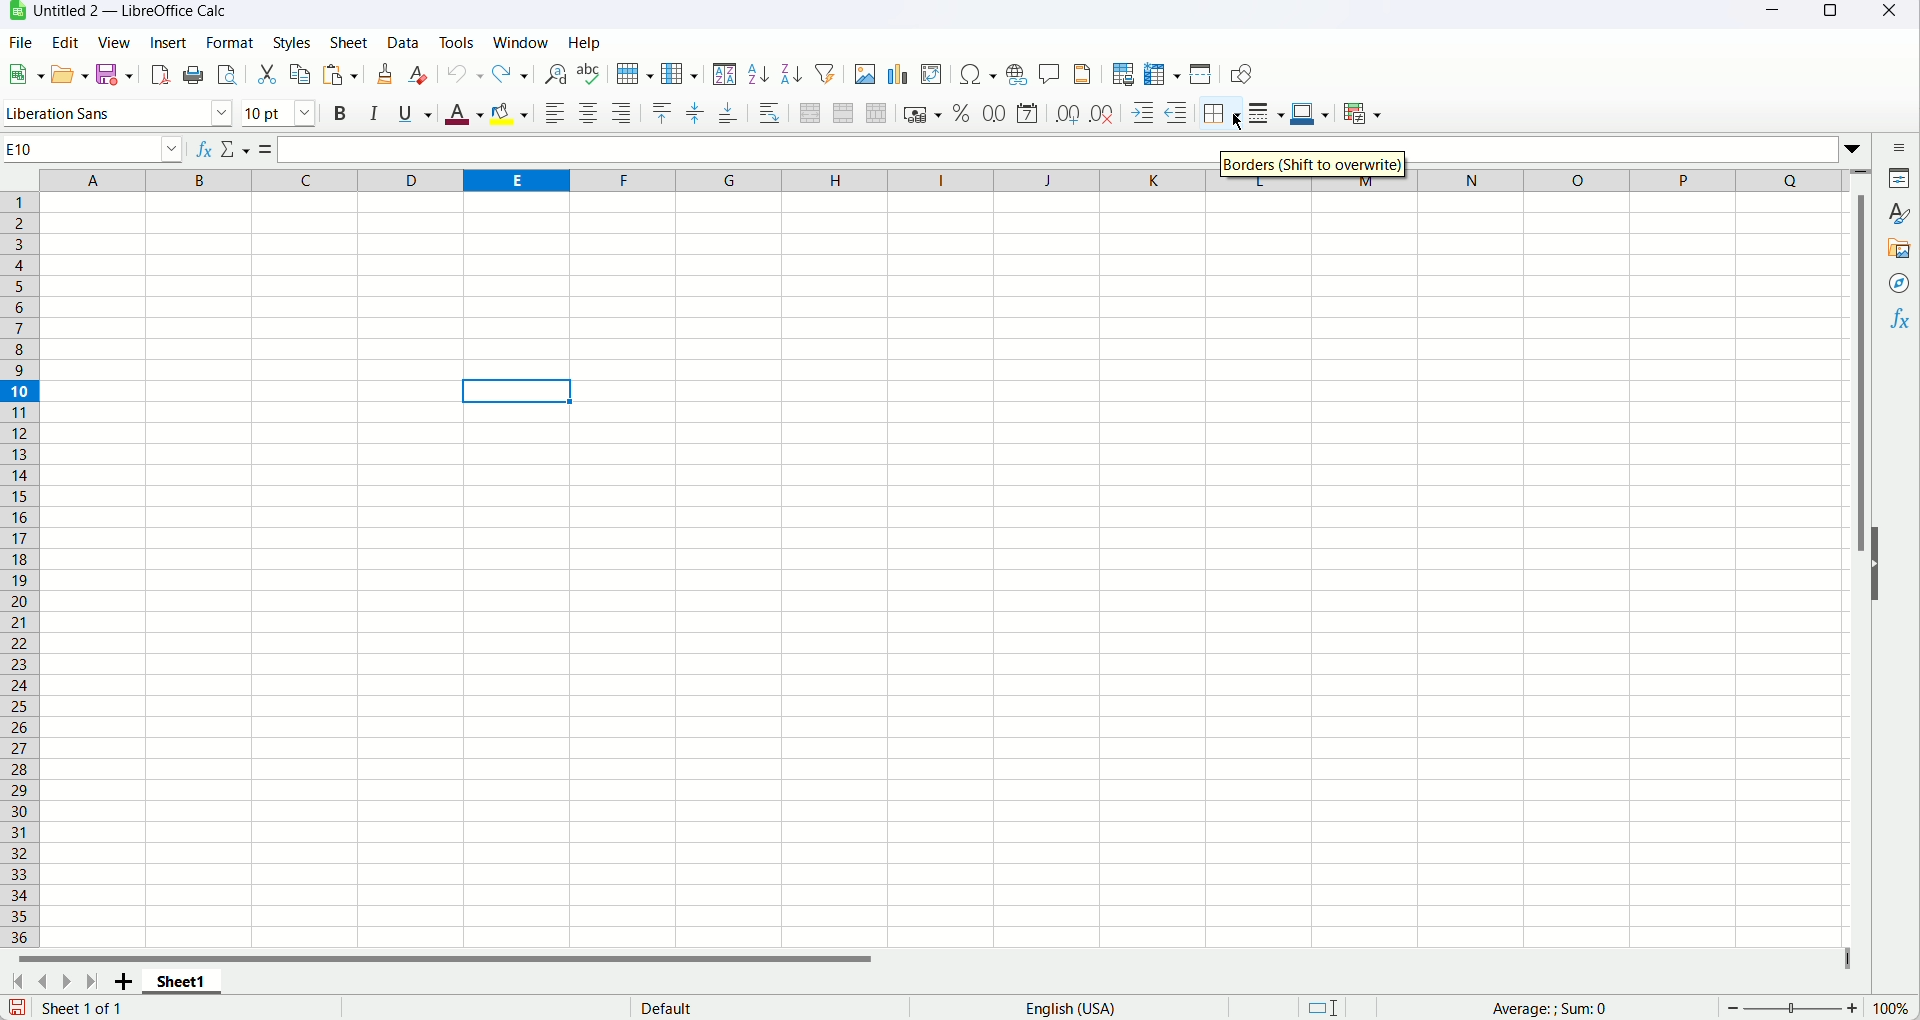  Describe the element at coordinates (1241, 120) in the screenshot. I see `Cursor` at that location.